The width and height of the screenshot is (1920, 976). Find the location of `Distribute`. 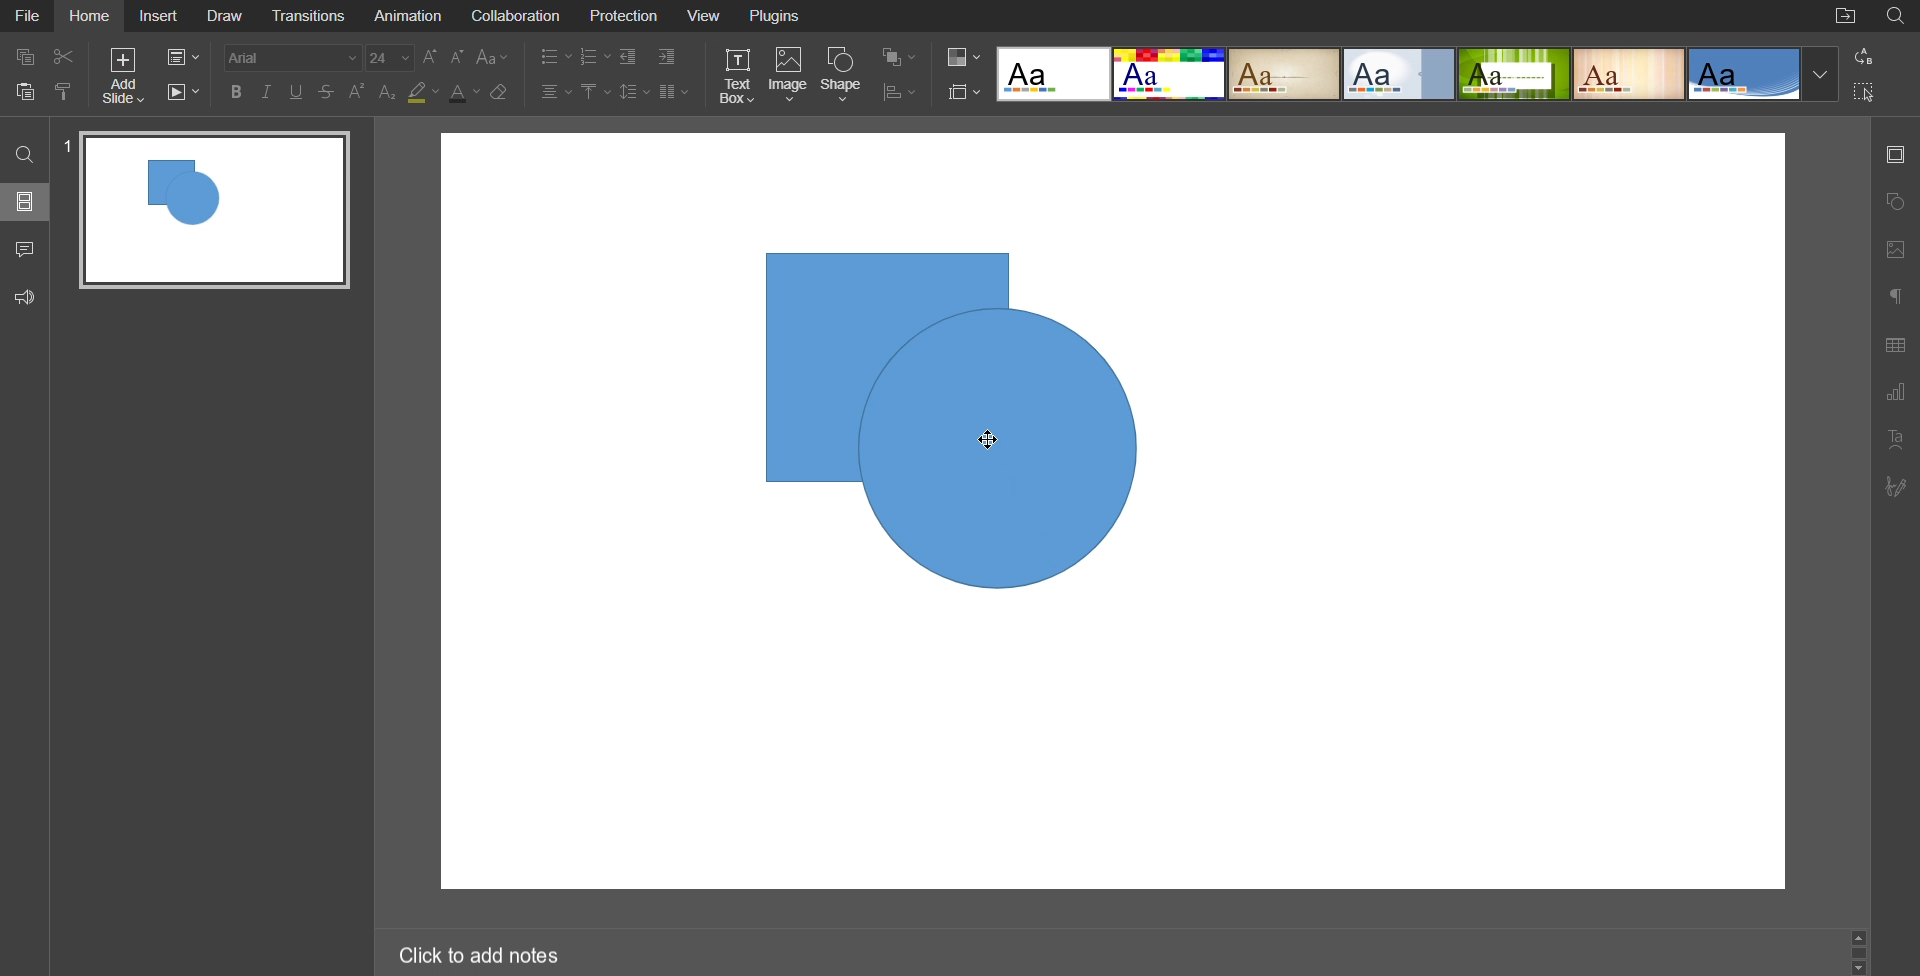

Distribute is located at coordinates (898, 93).